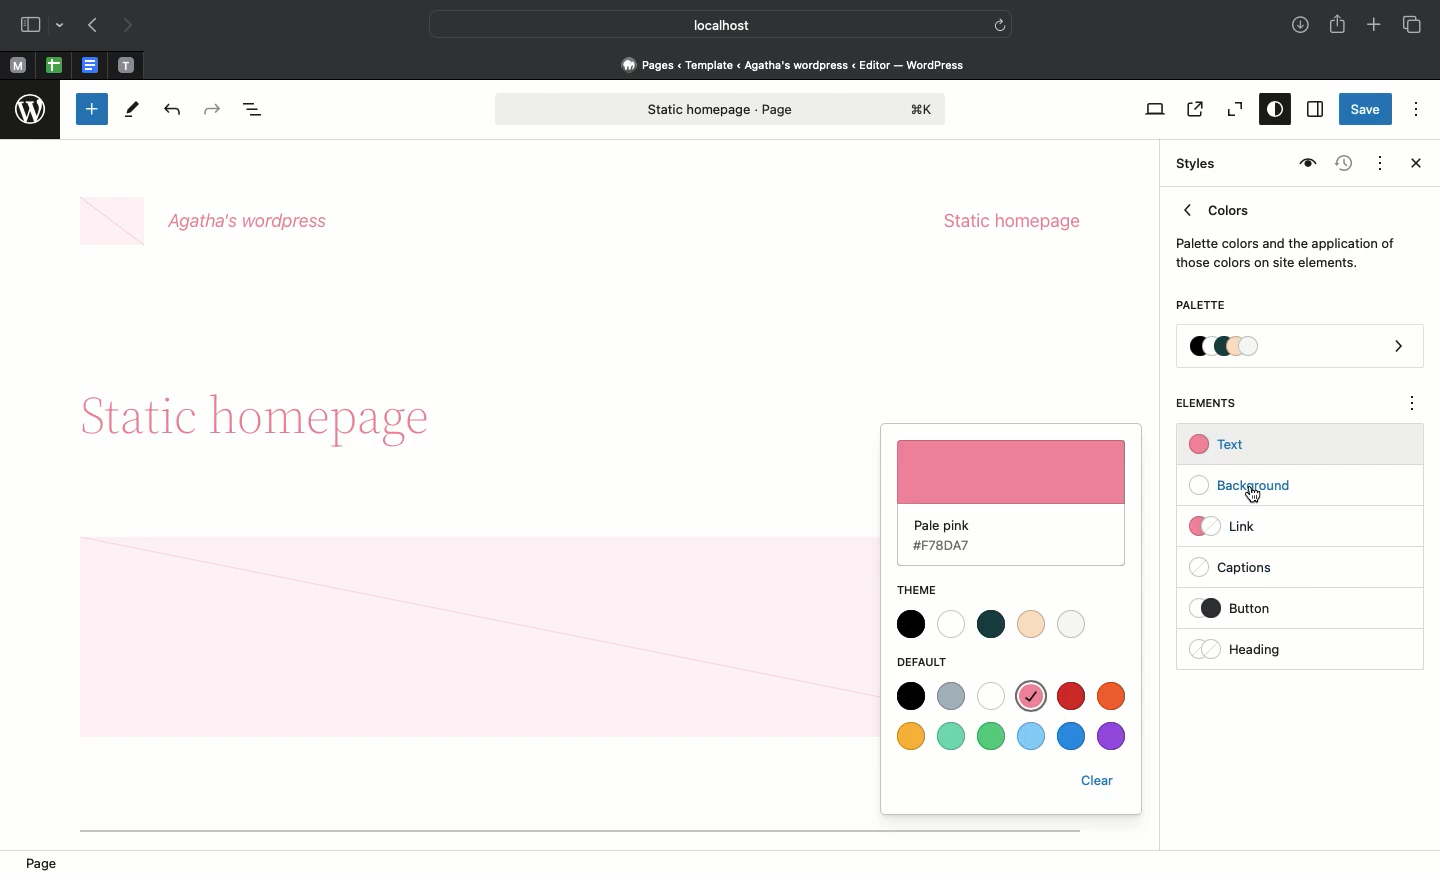  Describe the element at coordinates (1376, 27) in the screenshot. I see `Add new tab` at that location.